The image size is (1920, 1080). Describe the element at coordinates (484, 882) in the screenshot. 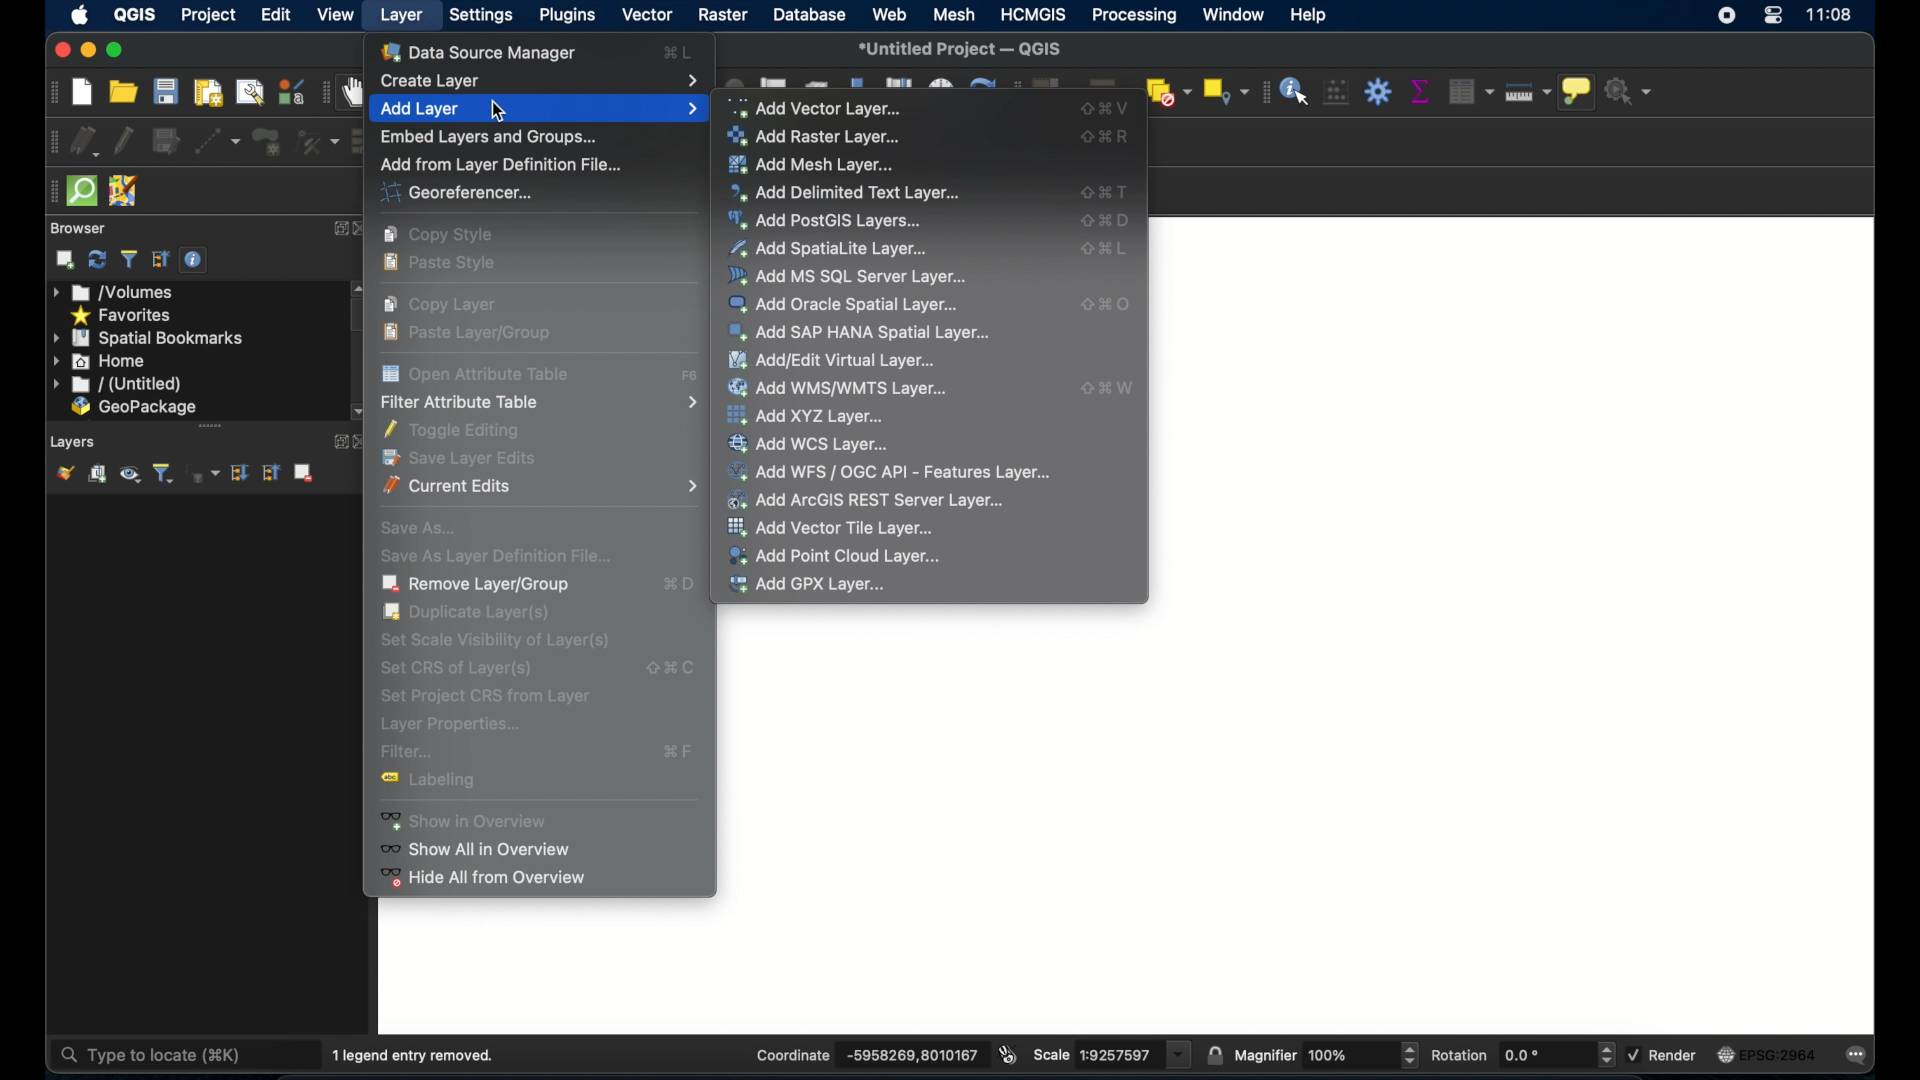

I see `hide all from overview` at that location.